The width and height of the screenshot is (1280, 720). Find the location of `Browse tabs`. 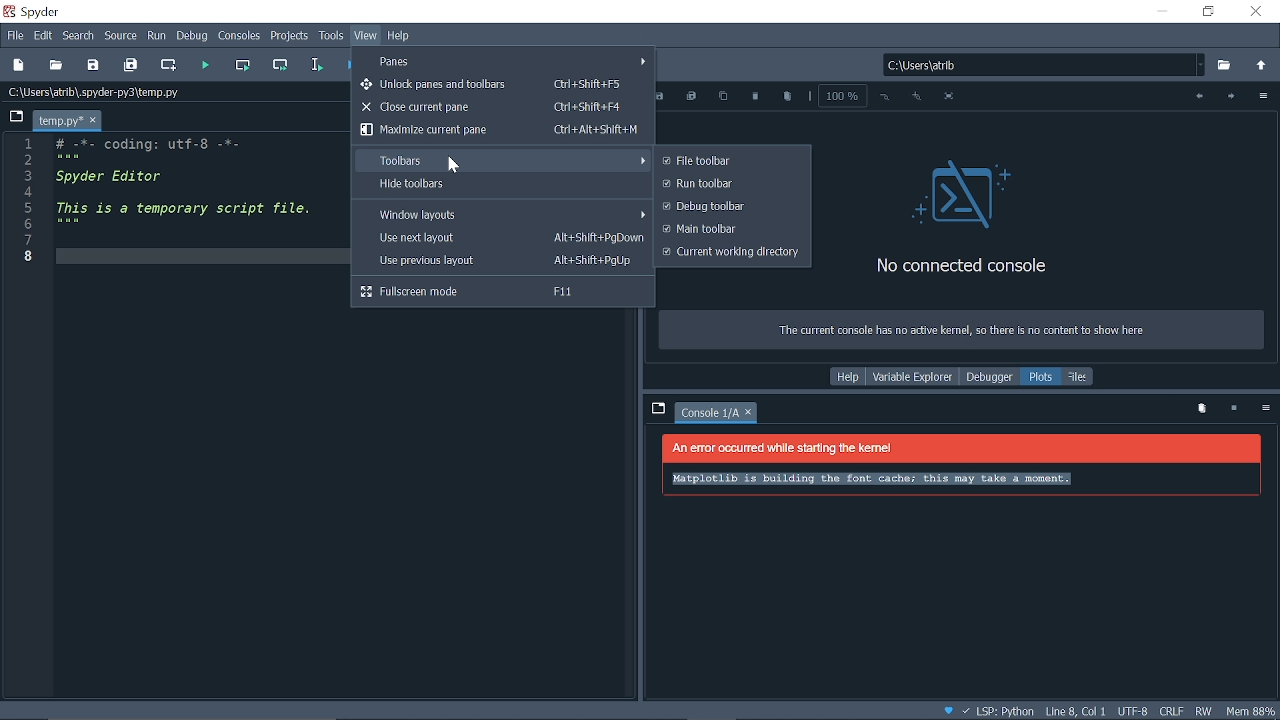

Browse tabs is located at coordinates (657, 408).